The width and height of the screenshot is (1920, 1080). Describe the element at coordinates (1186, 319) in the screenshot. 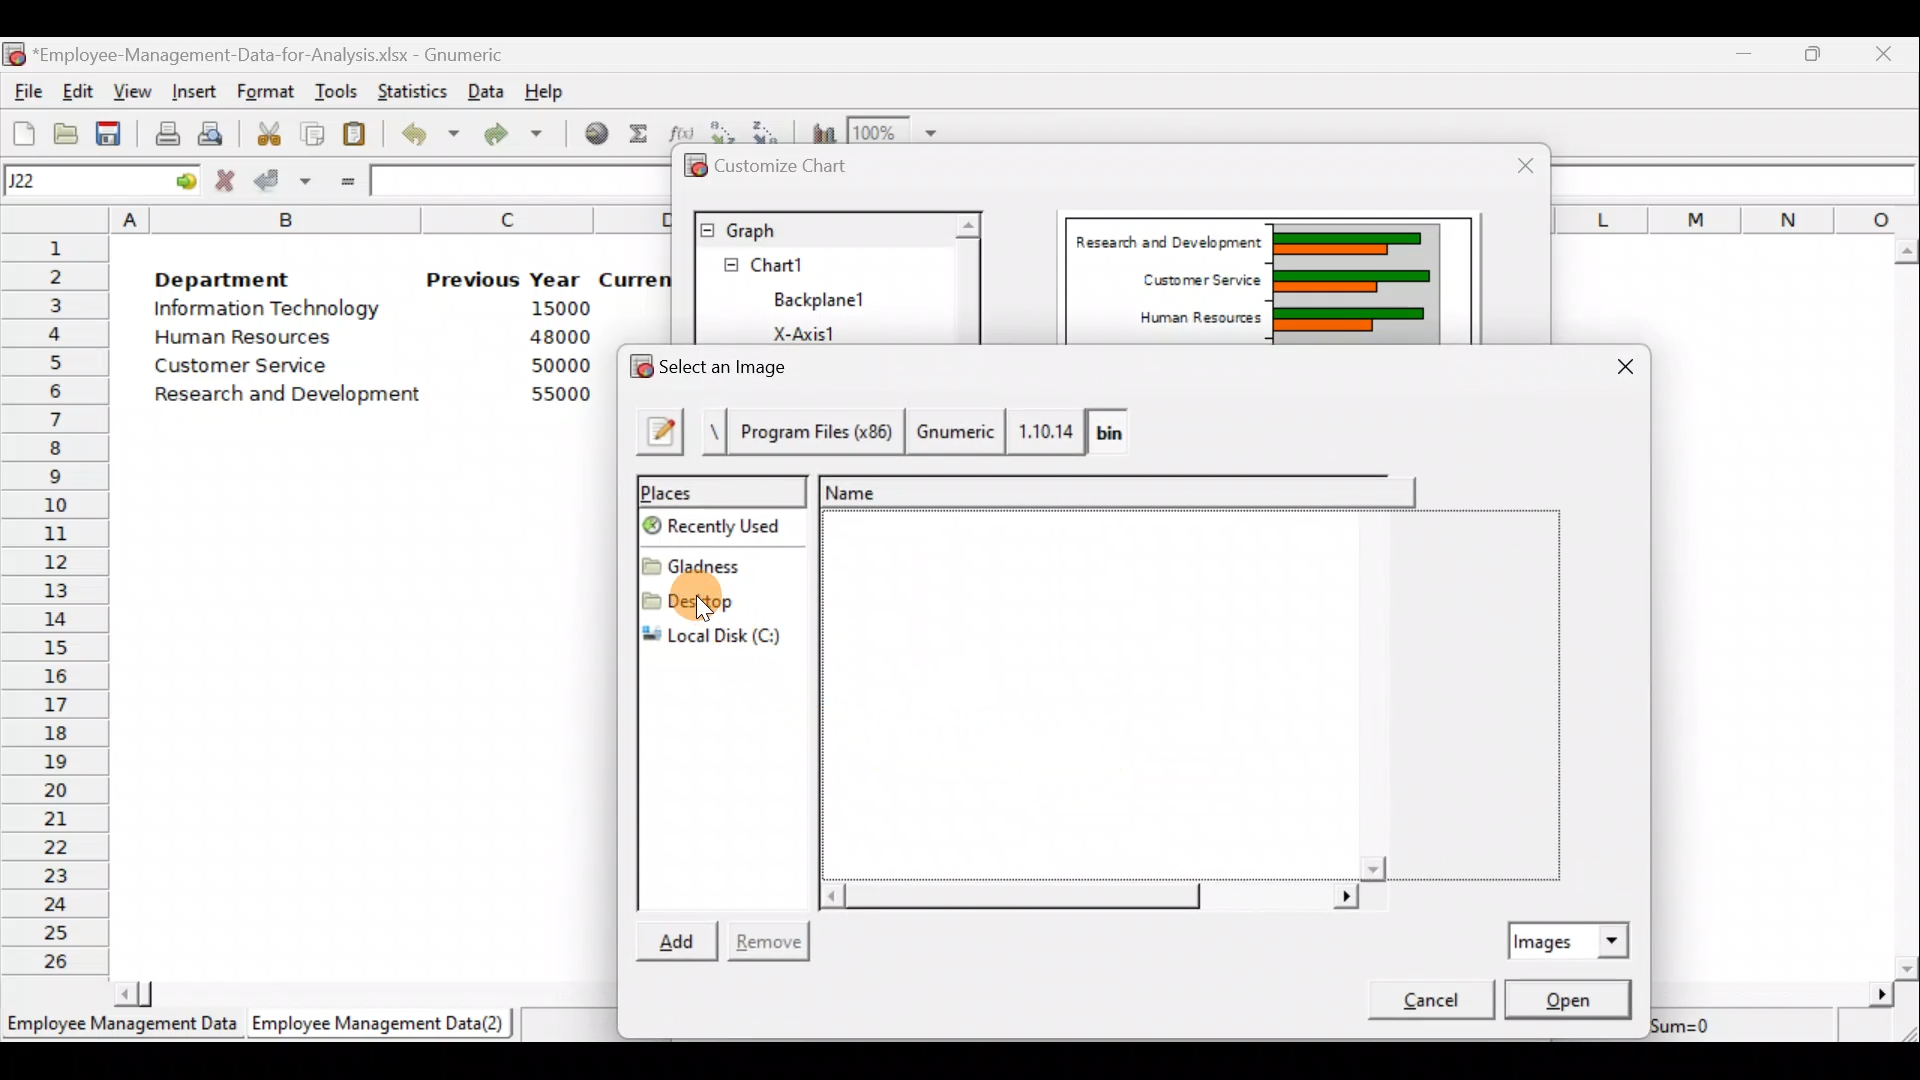

I see `Human Resources` at that location.